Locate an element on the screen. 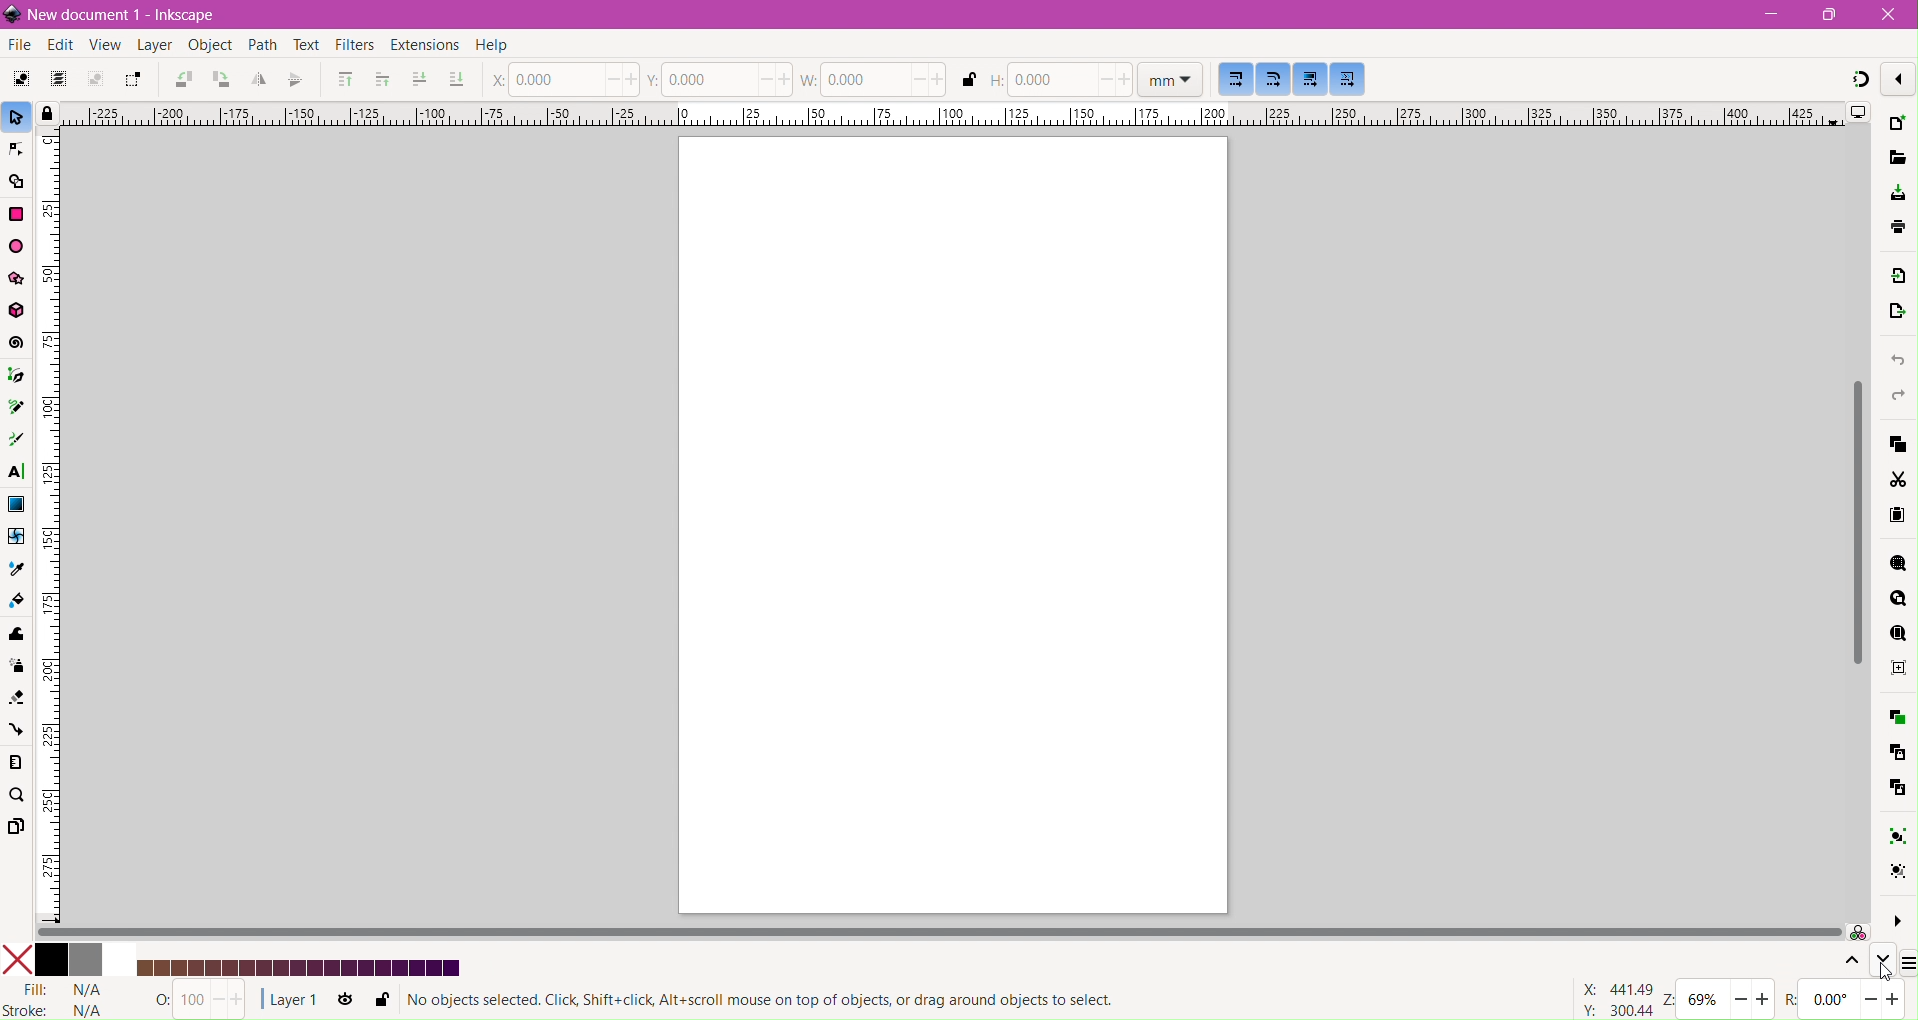  Measure Tool is located at coordinates (17, 764).